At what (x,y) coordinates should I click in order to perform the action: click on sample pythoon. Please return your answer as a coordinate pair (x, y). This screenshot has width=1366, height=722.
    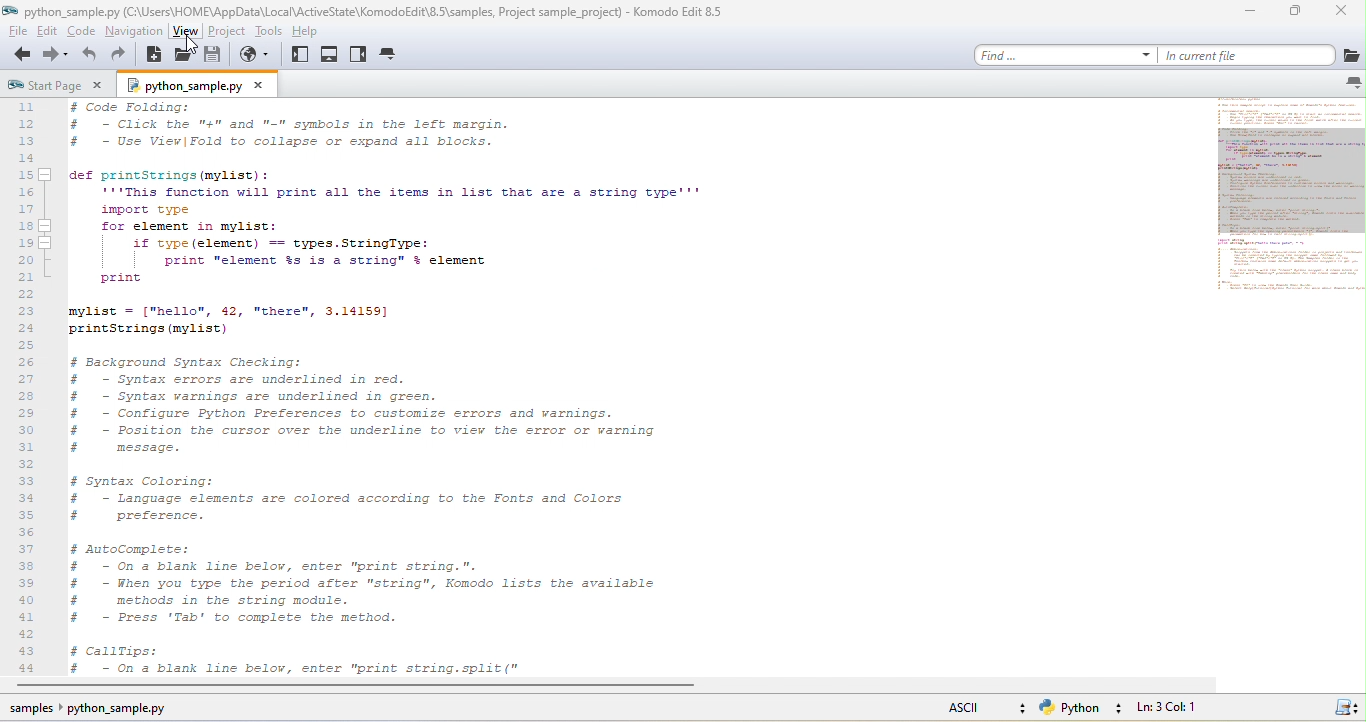
    Looking at the image, I should click on (92, 707).